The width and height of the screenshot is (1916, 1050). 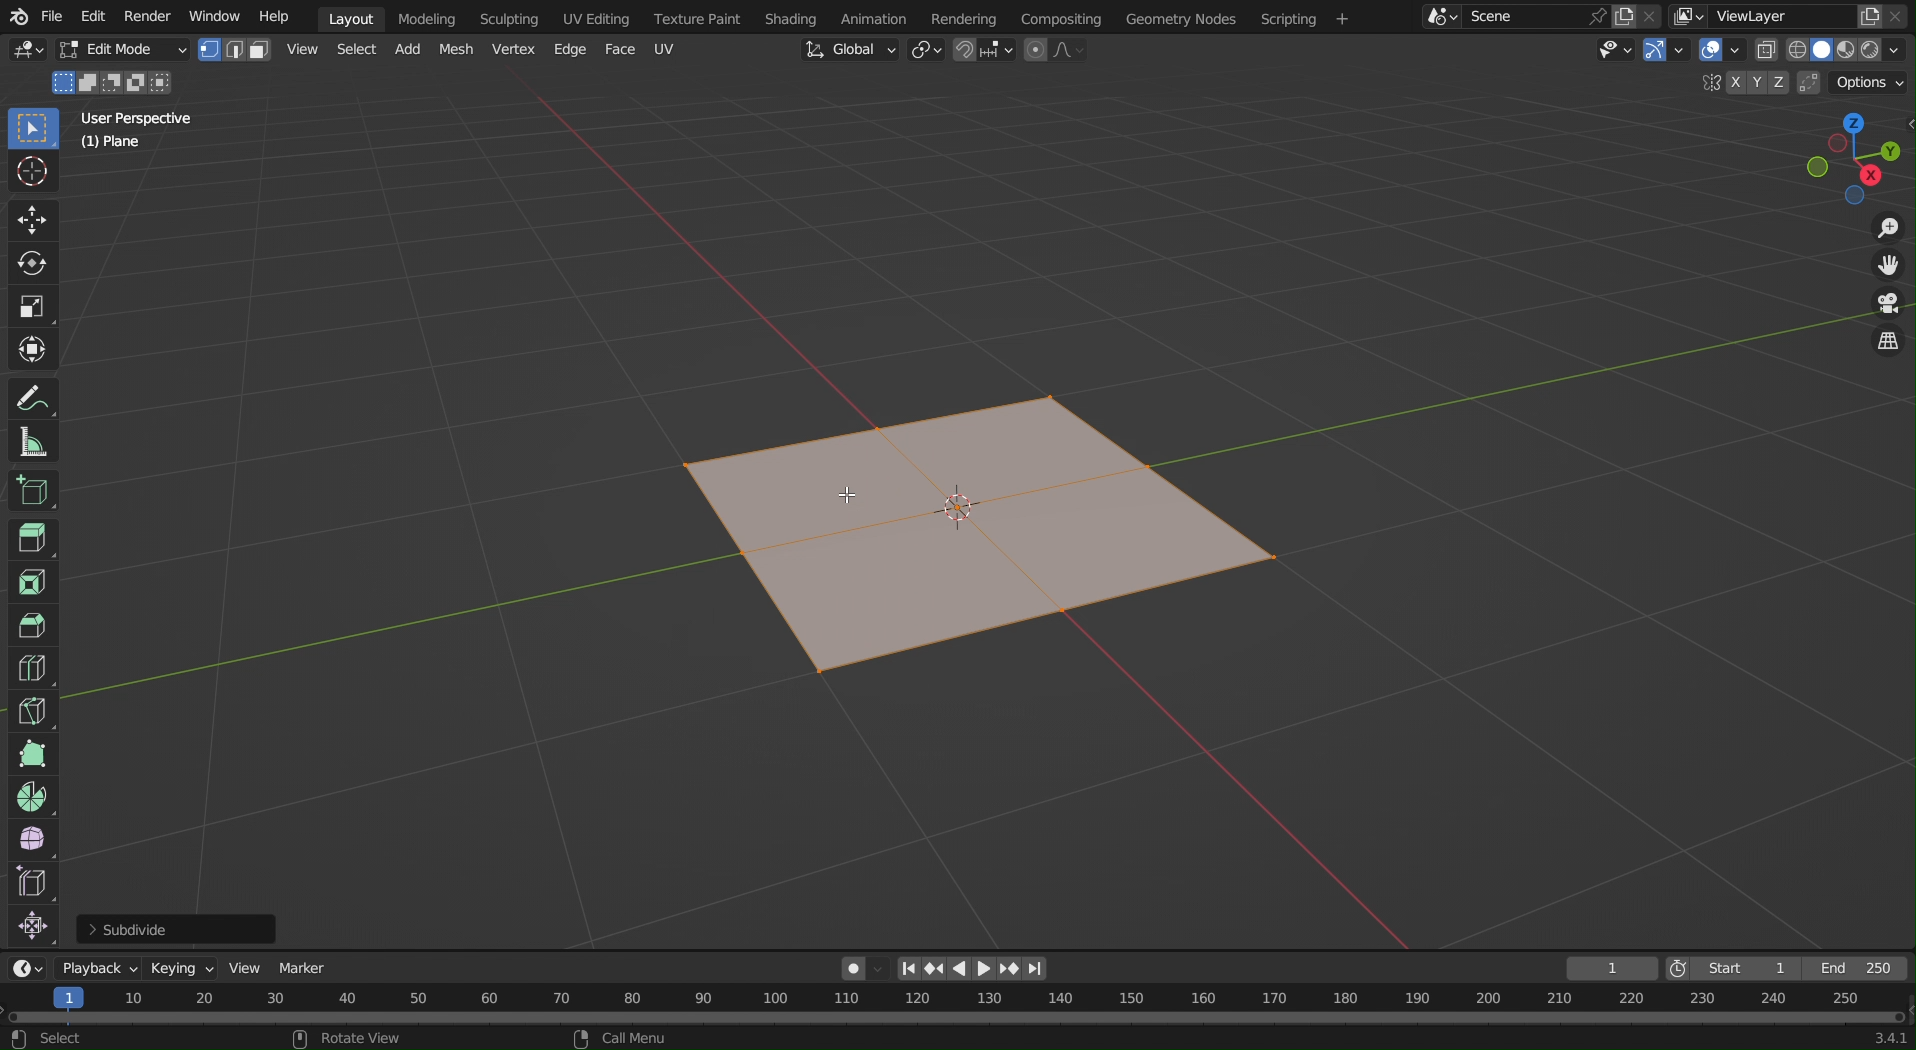 What do you see at coordinates (621, 50) in the screenshot?
I see `Face` at bounding box center [621, 50].